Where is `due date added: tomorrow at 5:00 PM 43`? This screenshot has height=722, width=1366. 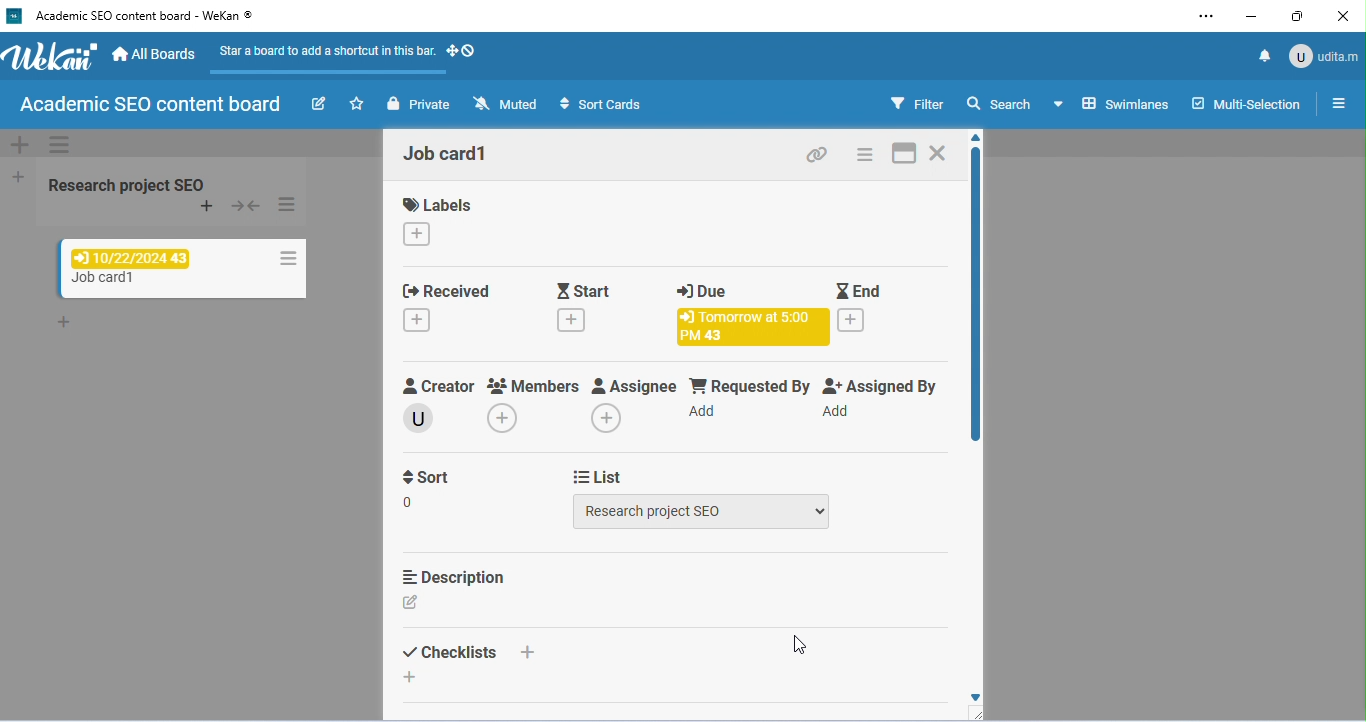
due date added: tomorrow at 5:00 PM 43 is located at coordinates (750, 327).